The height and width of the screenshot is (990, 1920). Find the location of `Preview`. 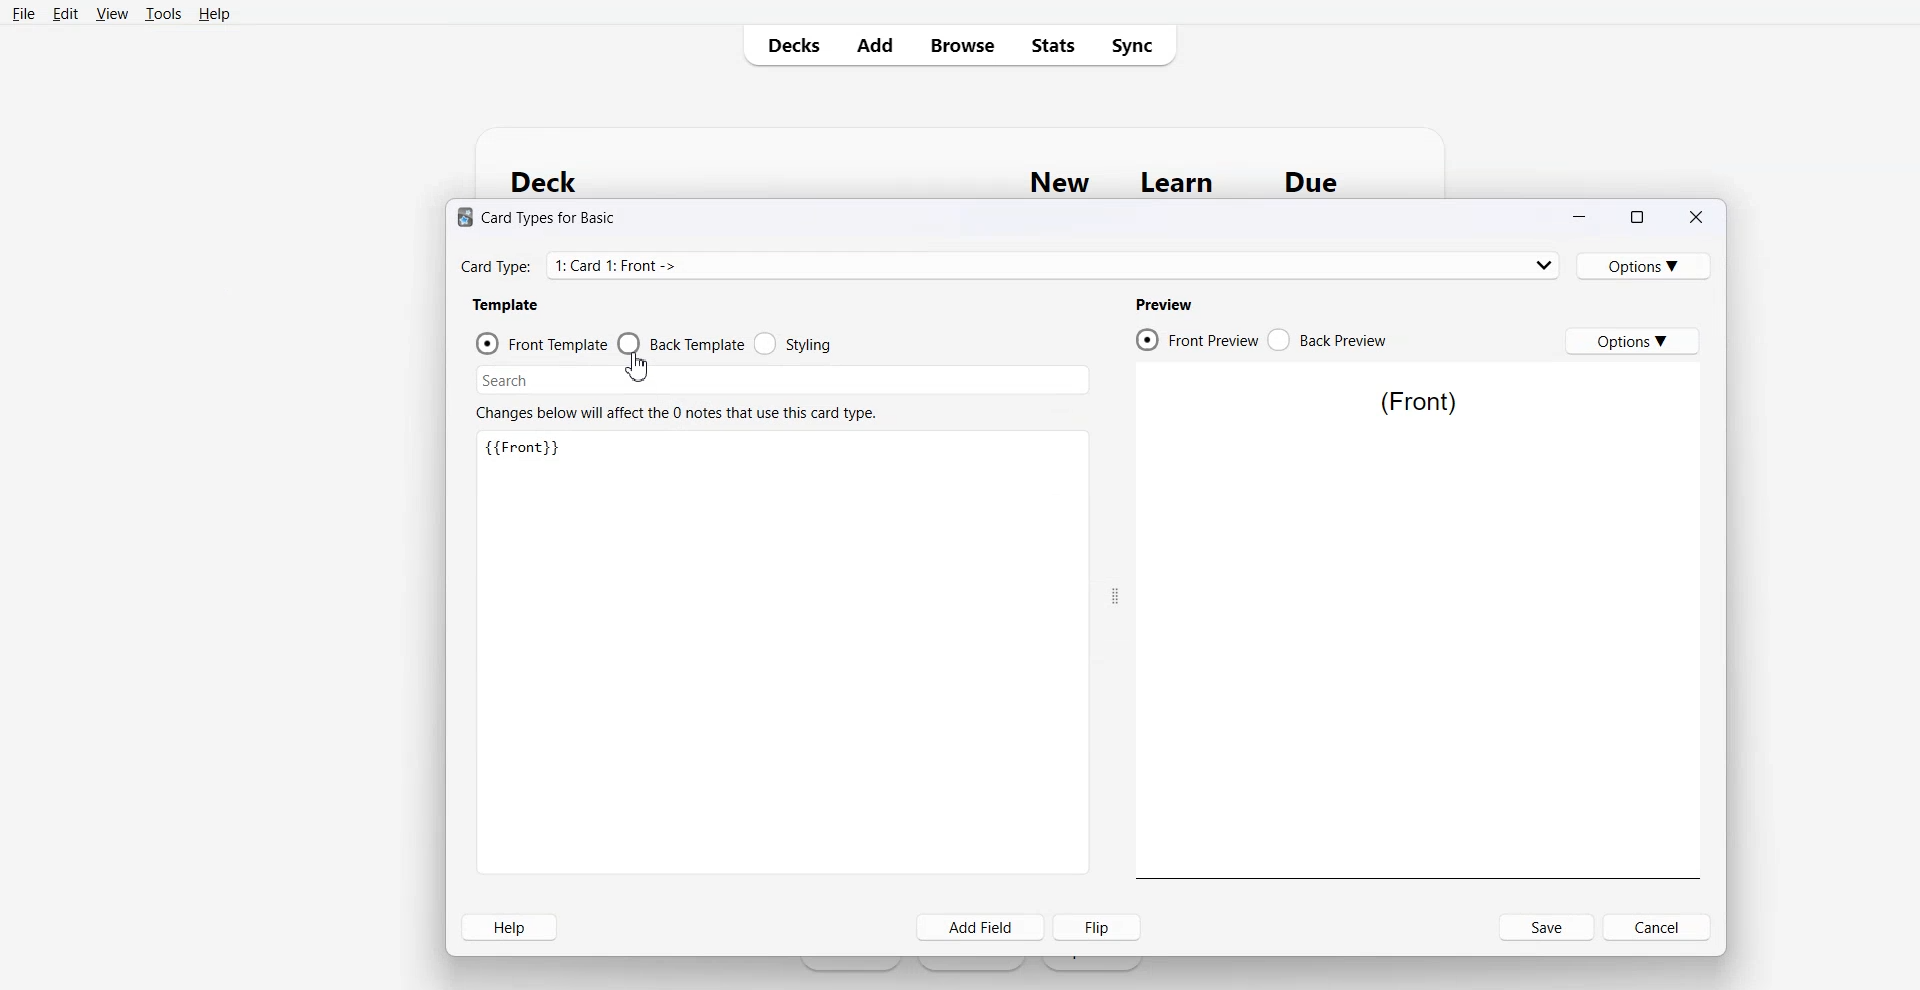

Preview is located at coordinates (1167, 305).